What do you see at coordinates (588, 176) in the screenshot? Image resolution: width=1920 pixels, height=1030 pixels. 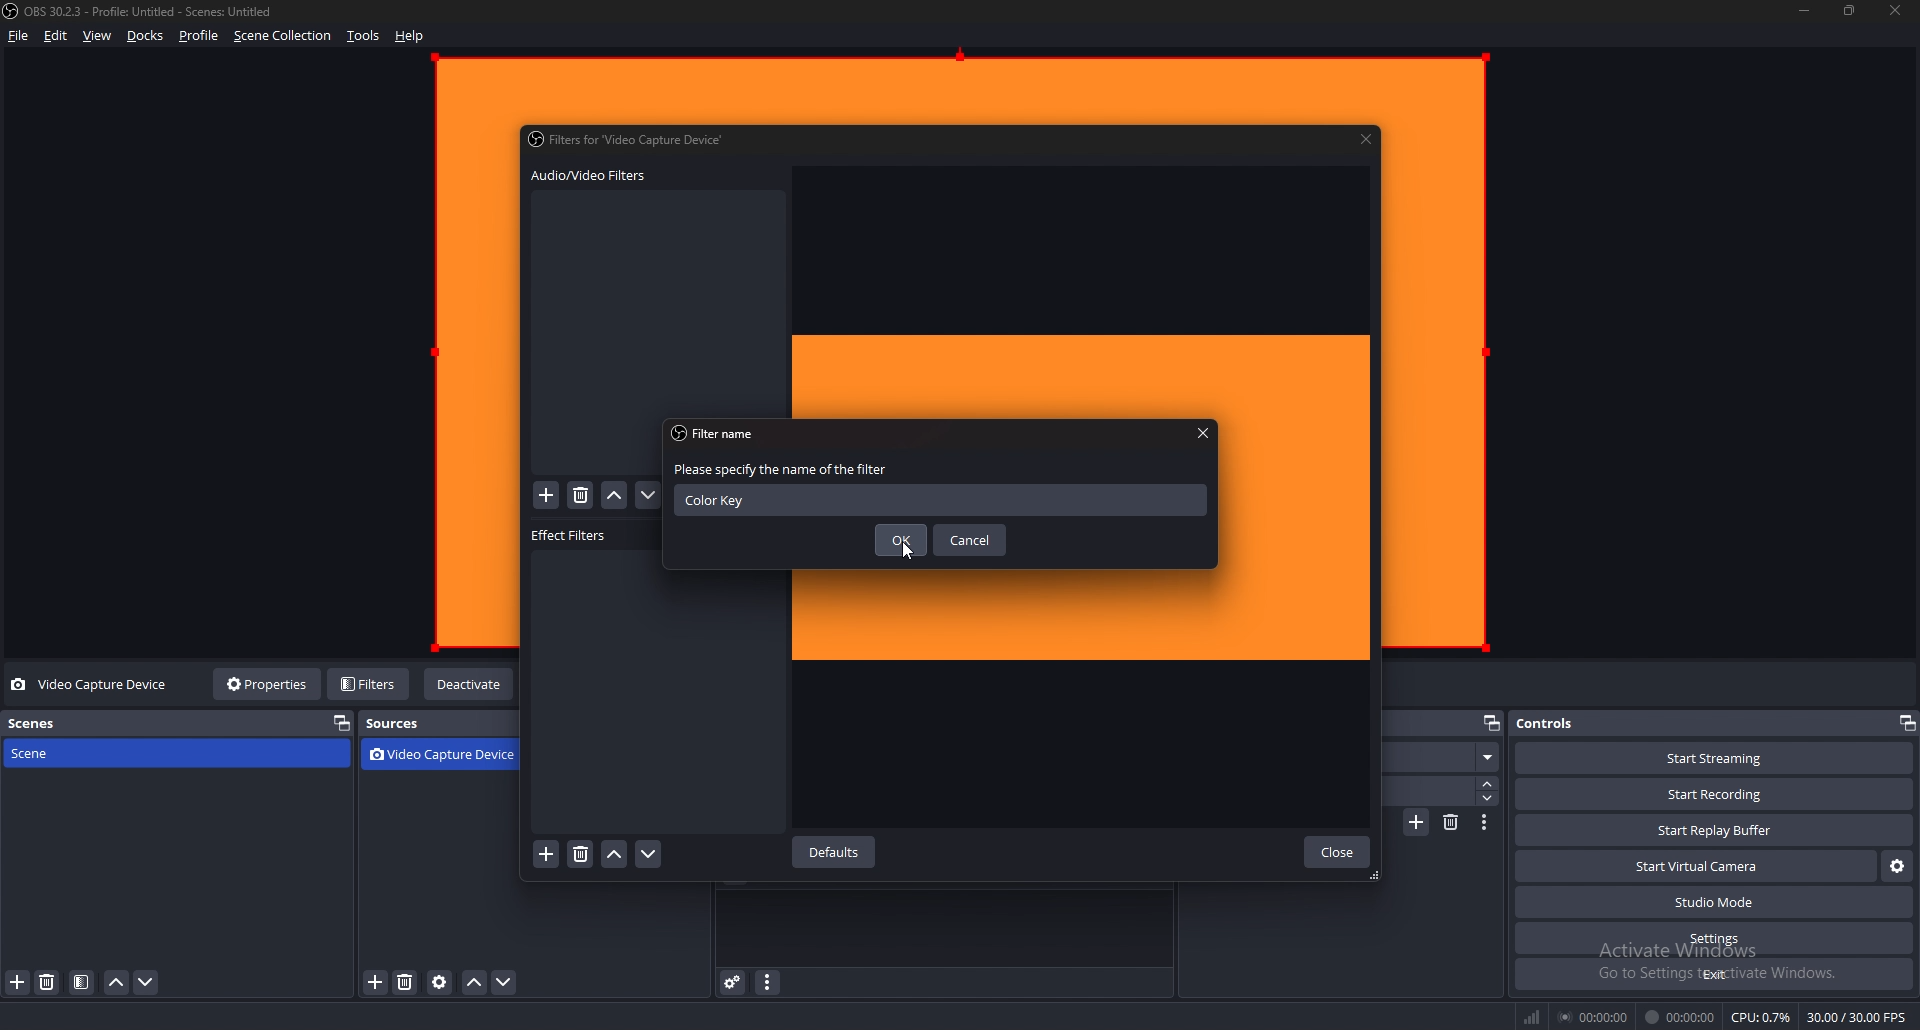 I see `audio video filter` at bounding box center [588, 176].